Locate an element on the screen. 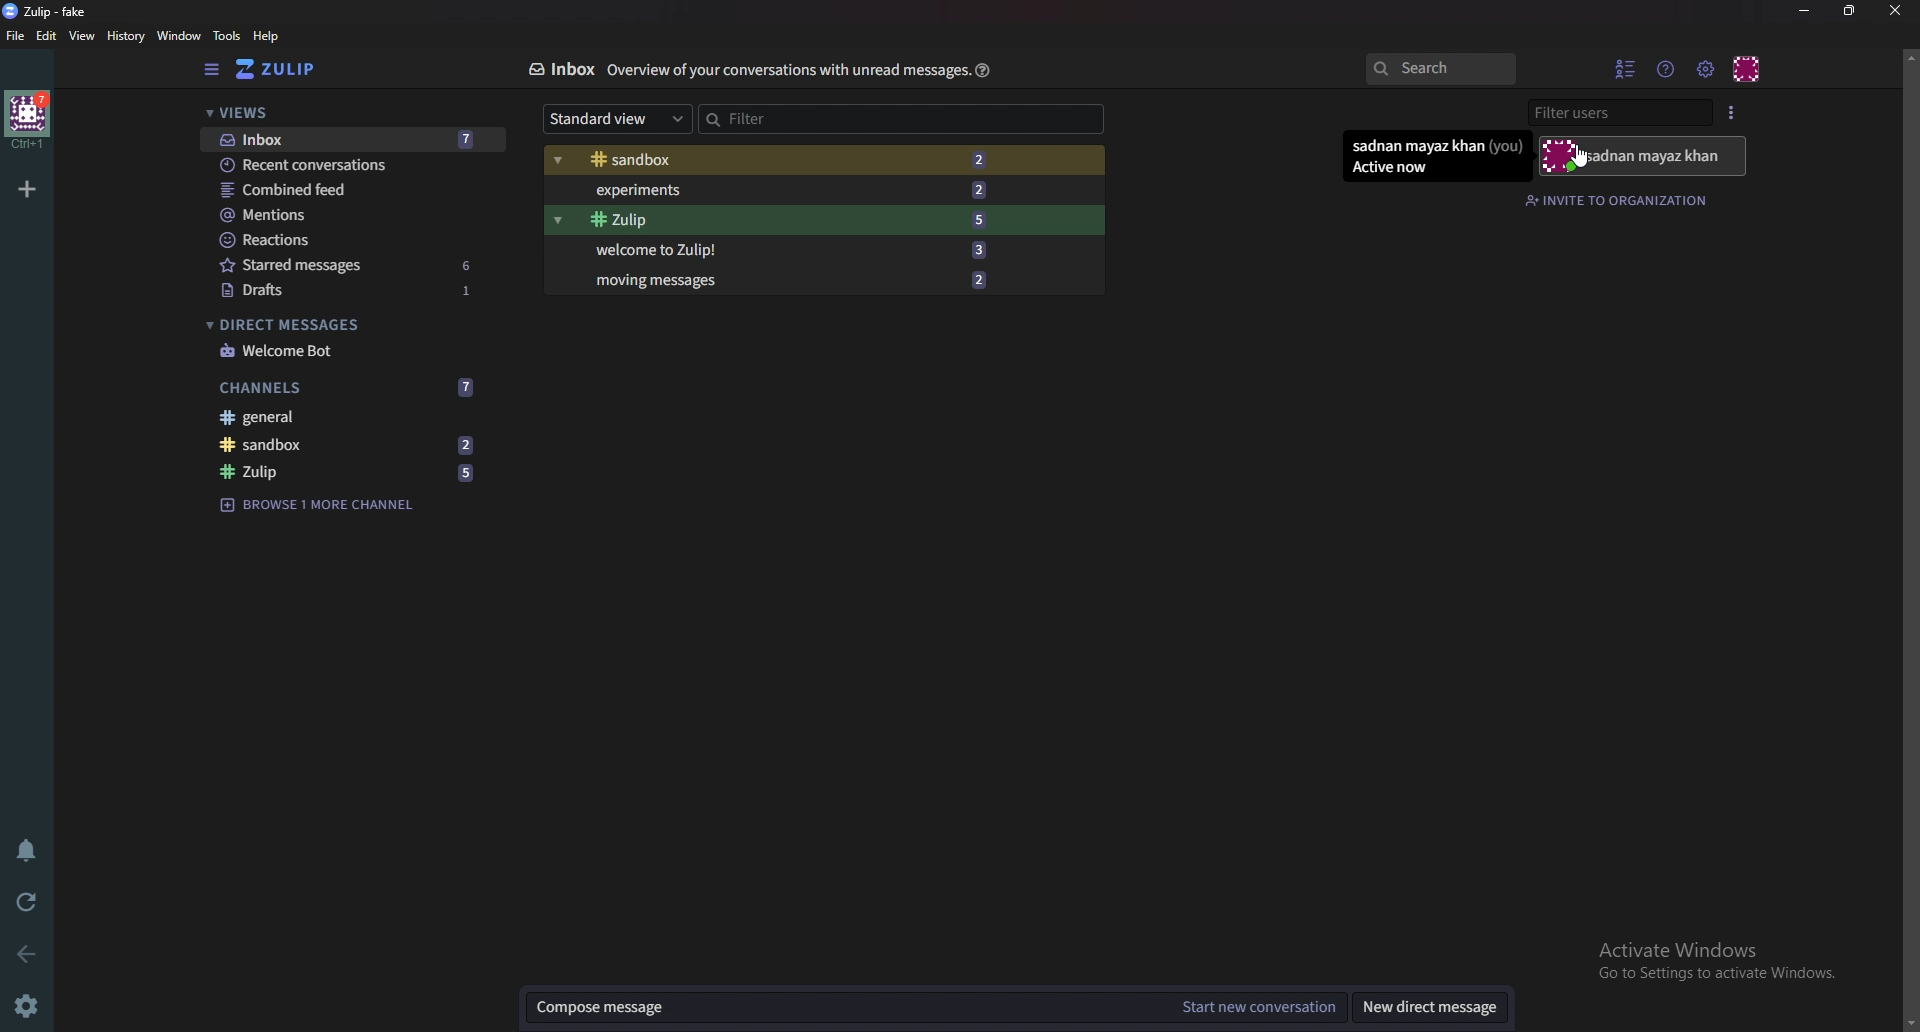 The height and width of the screenshot is (1032, 1920). Help is located at coordinates (983, 70).